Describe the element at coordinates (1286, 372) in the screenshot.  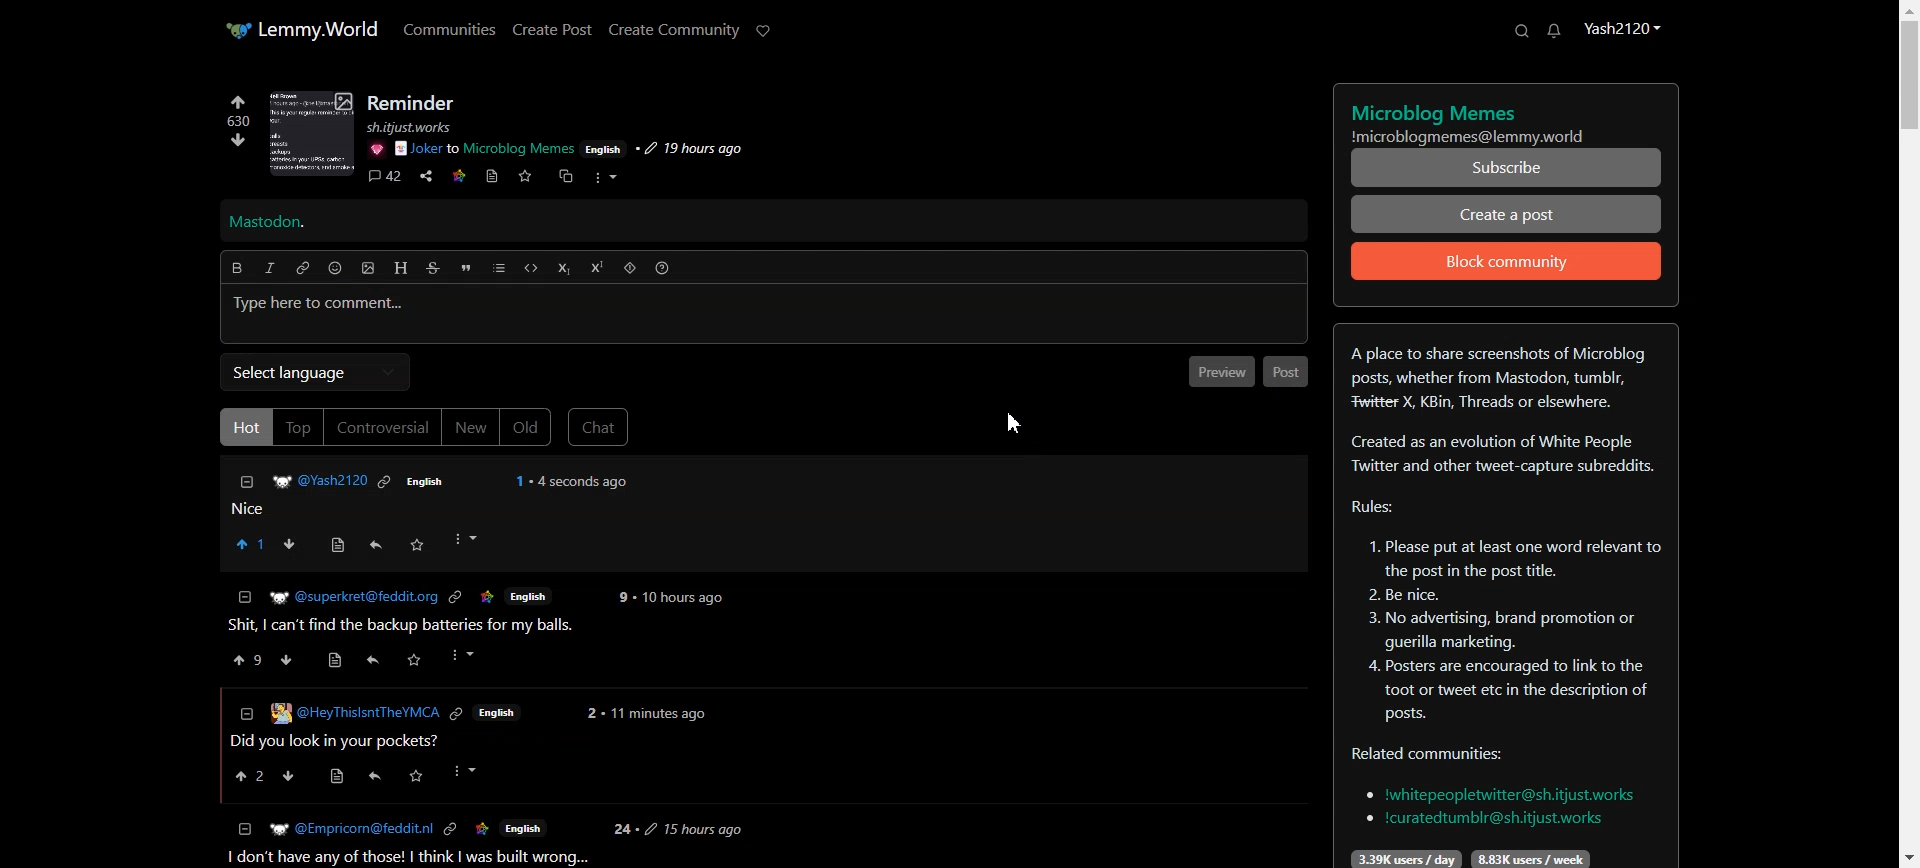
I see `Post` at that location.